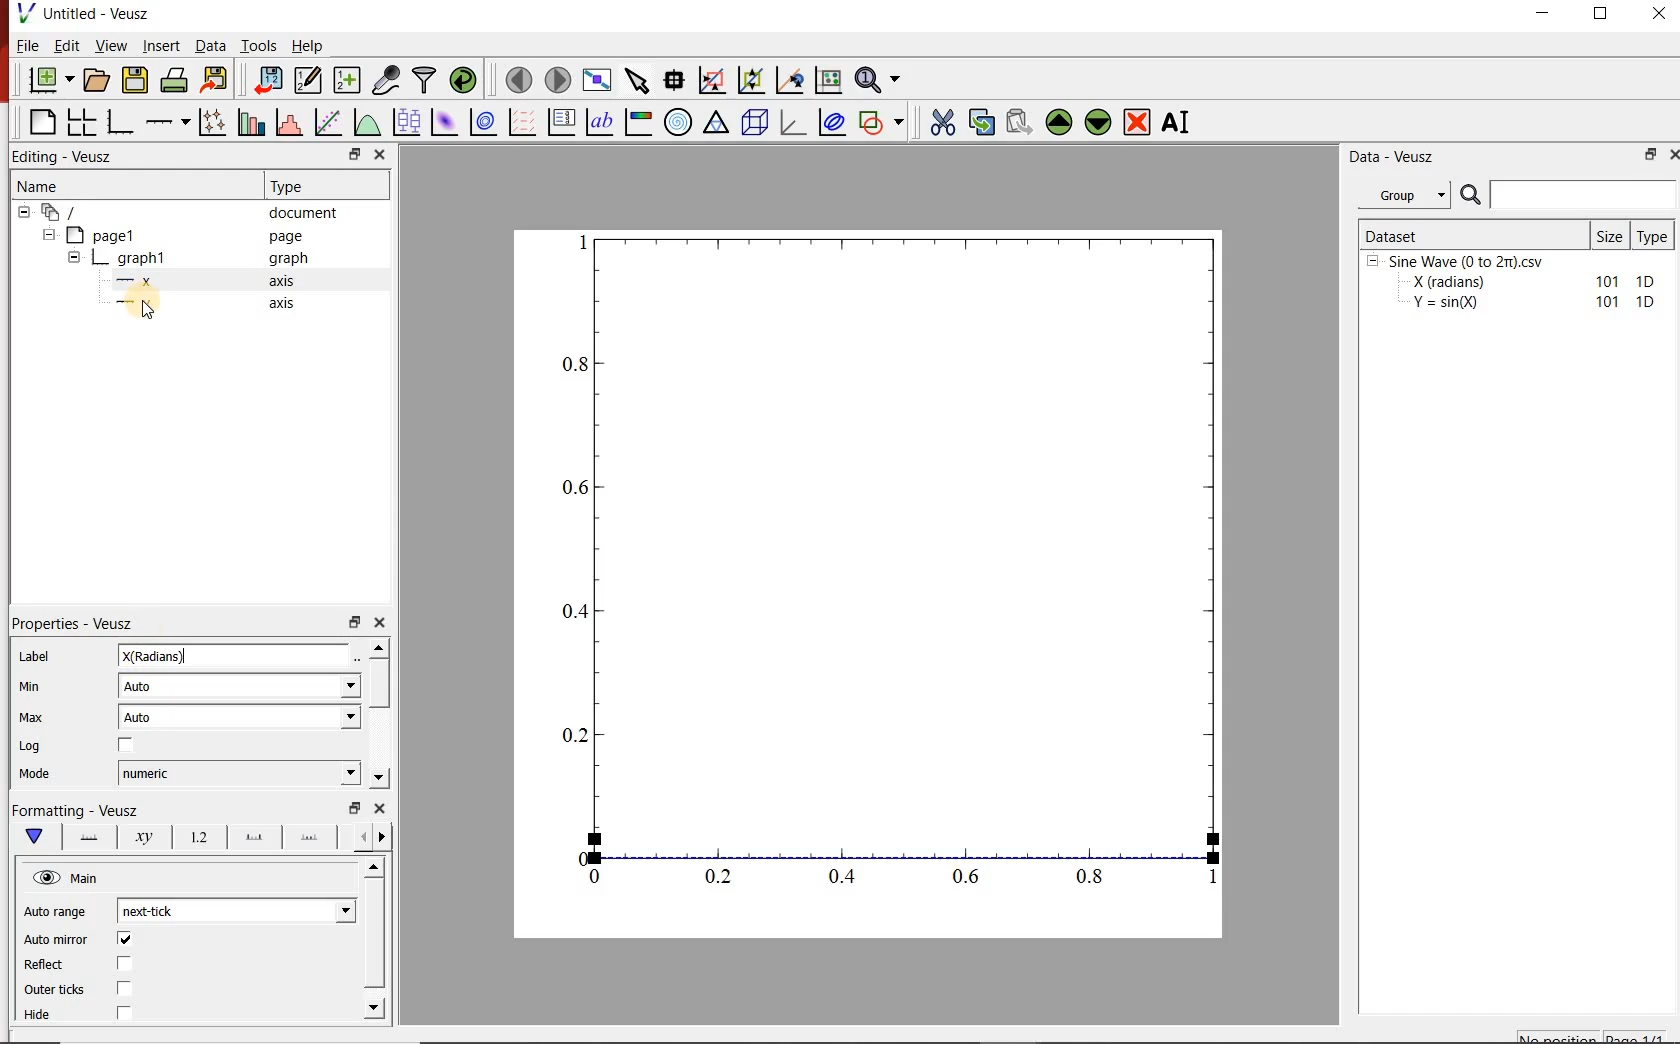 This screenshot has width=1680, height=1044. I want to click on Size, so click(1611, 235).